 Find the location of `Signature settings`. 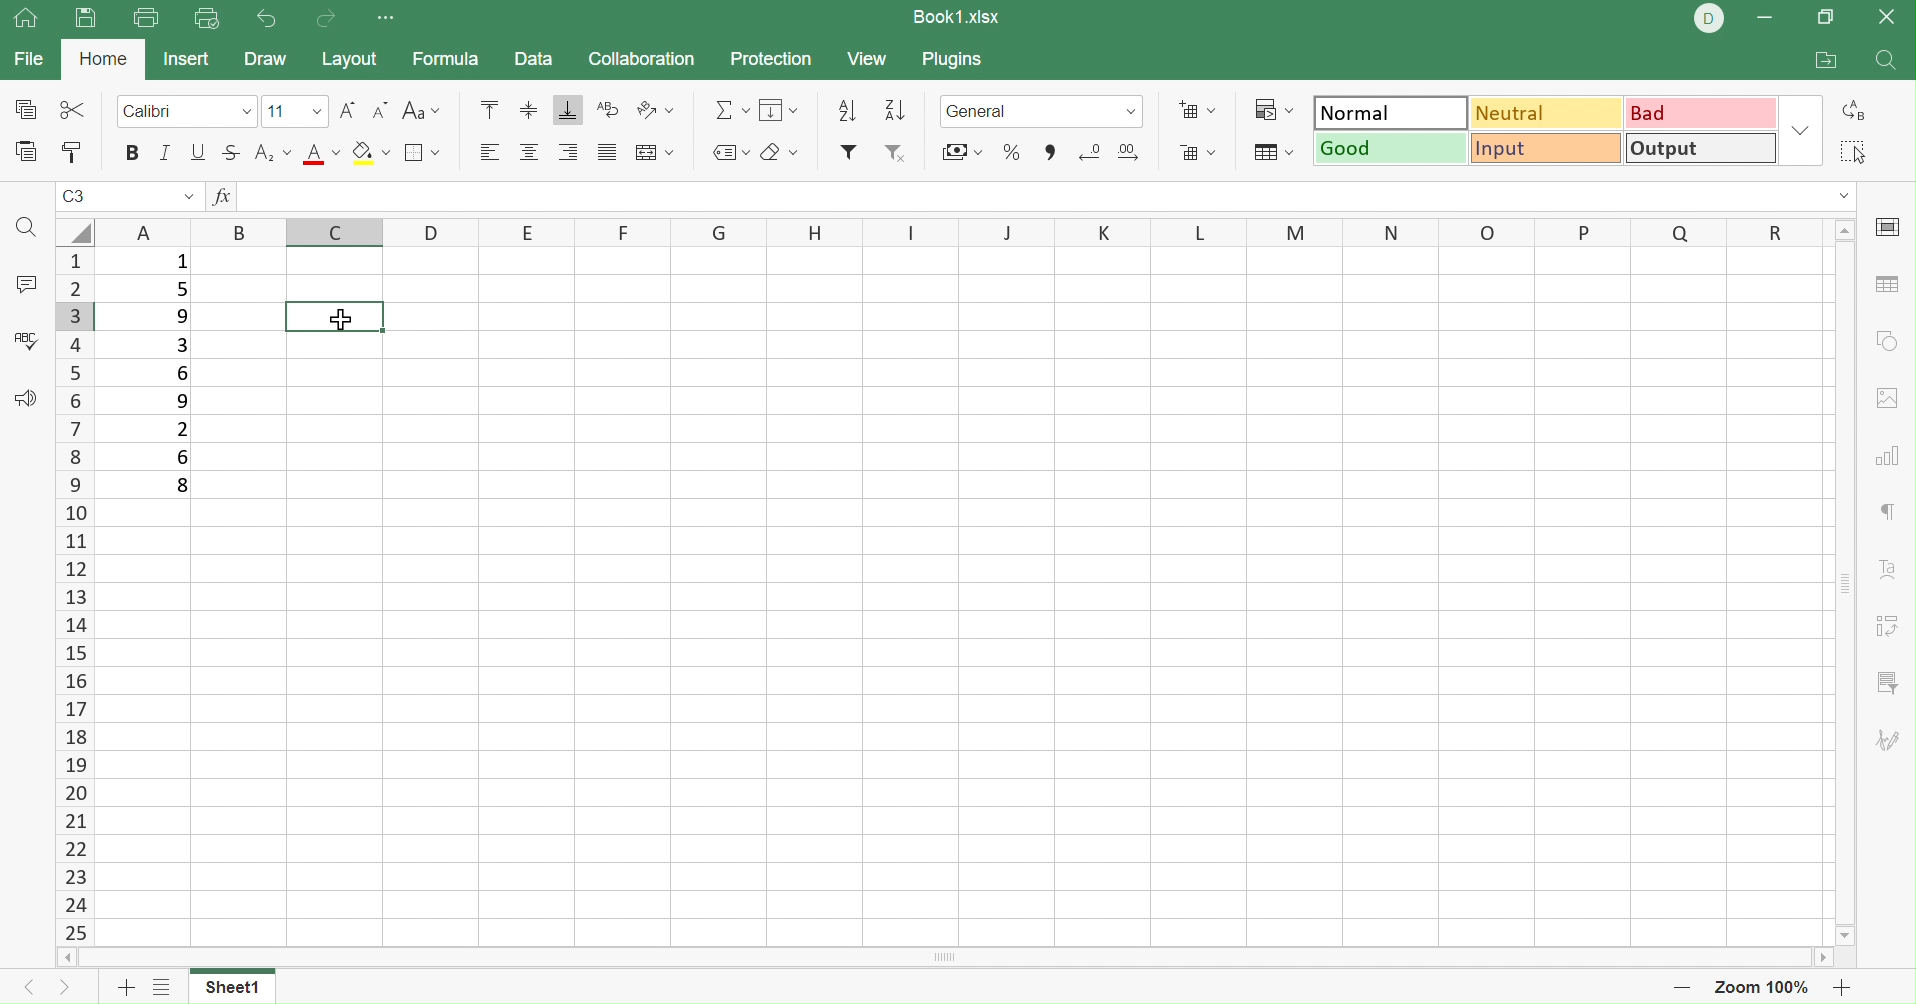

Signature settings is located at coordinates (1892, 737).